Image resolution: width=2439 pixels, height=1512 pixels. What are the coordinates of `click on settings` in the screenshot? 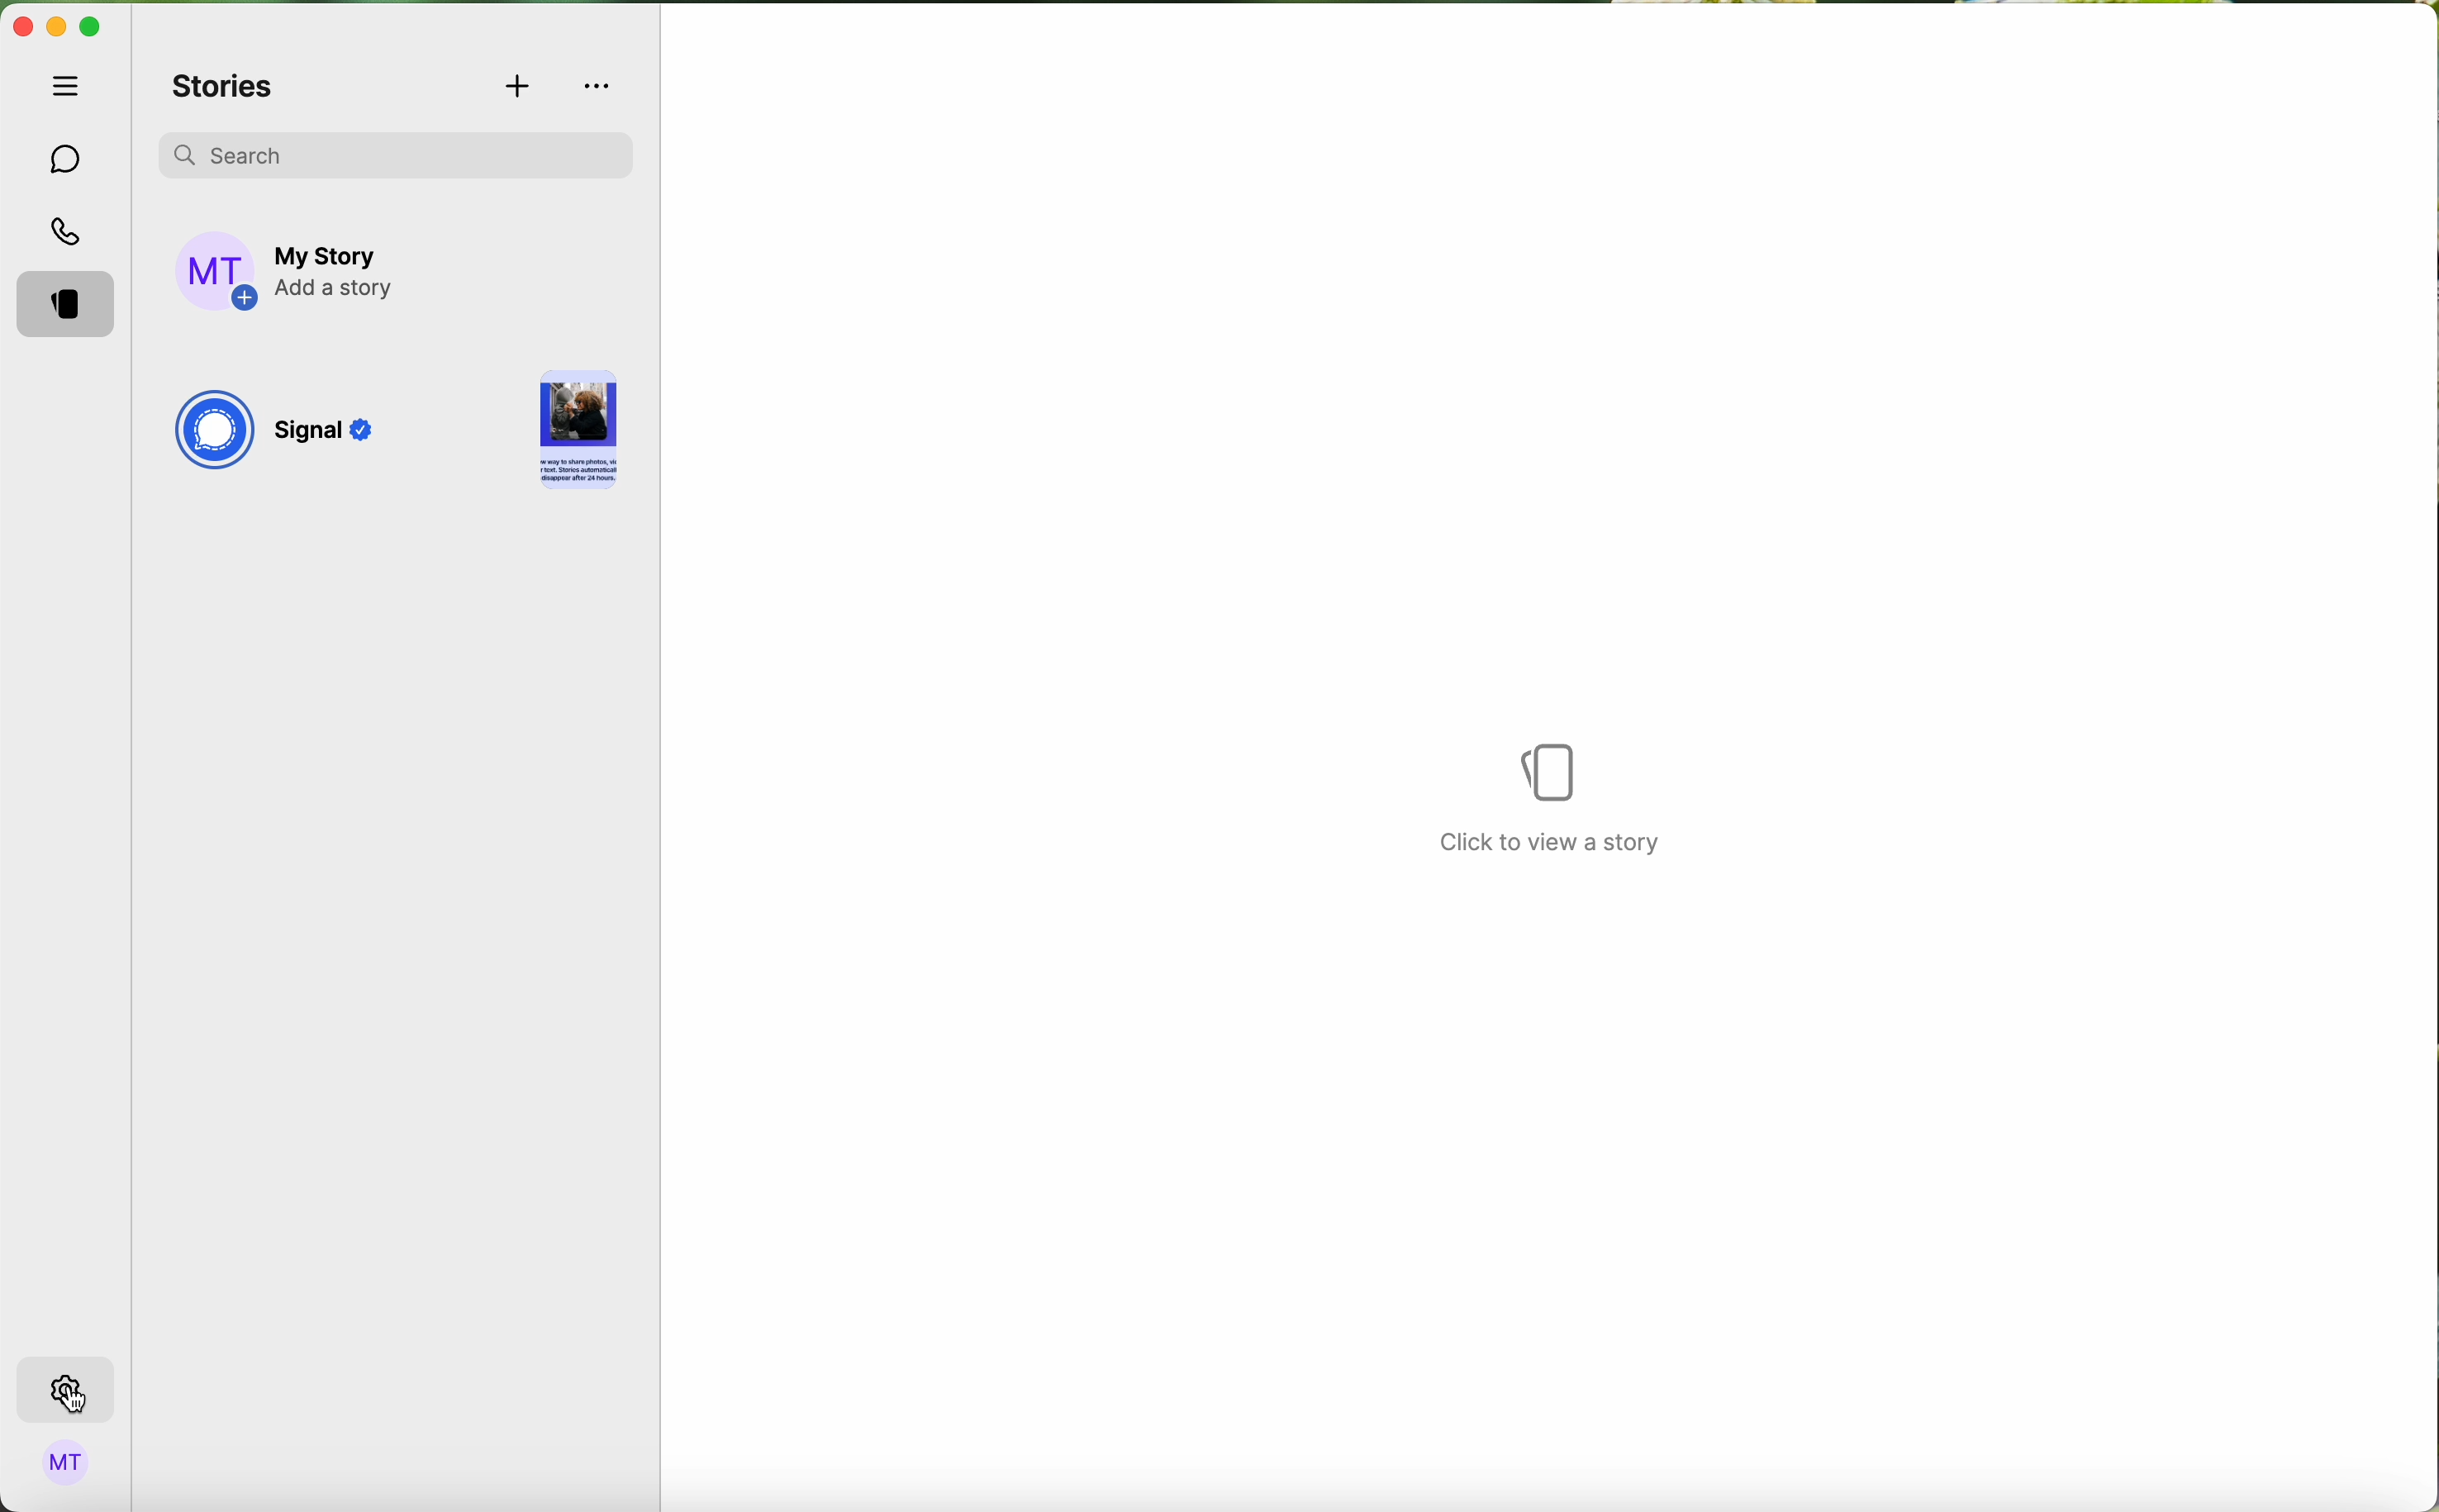 It's located at (67, 1391).